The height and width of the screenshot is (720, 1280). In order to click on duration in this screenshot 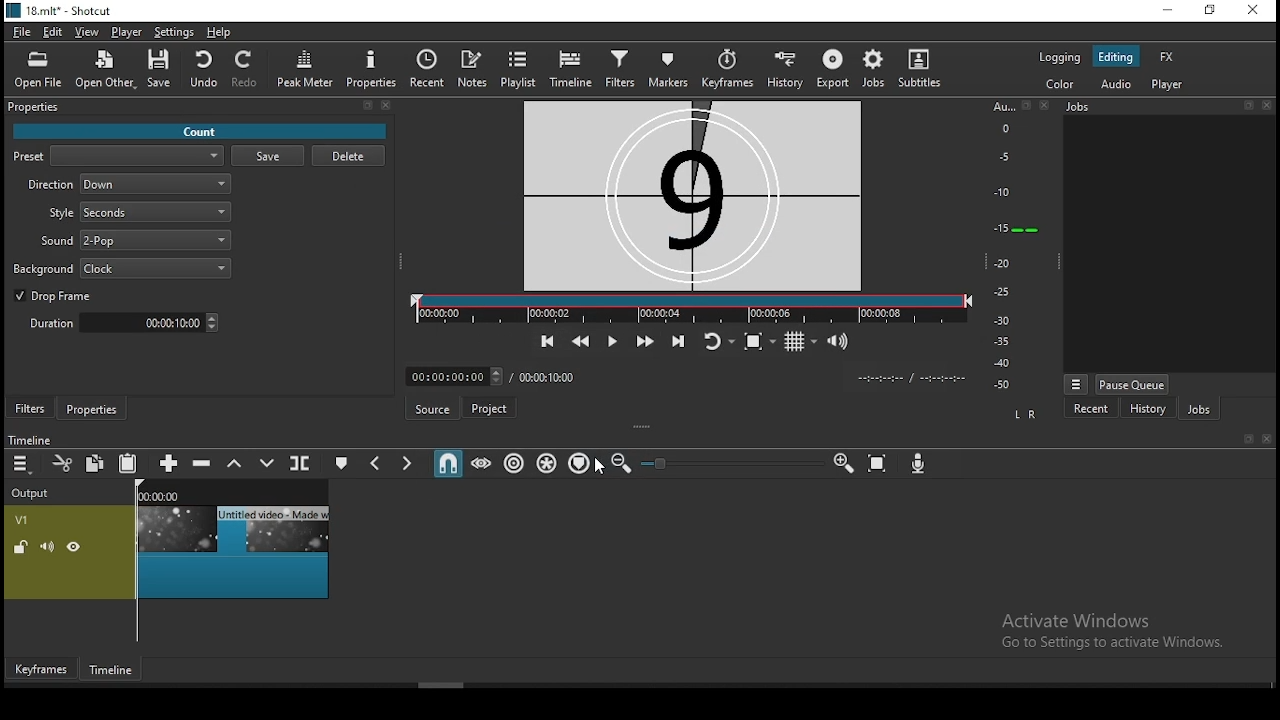, I will do `click(124, 322)`.